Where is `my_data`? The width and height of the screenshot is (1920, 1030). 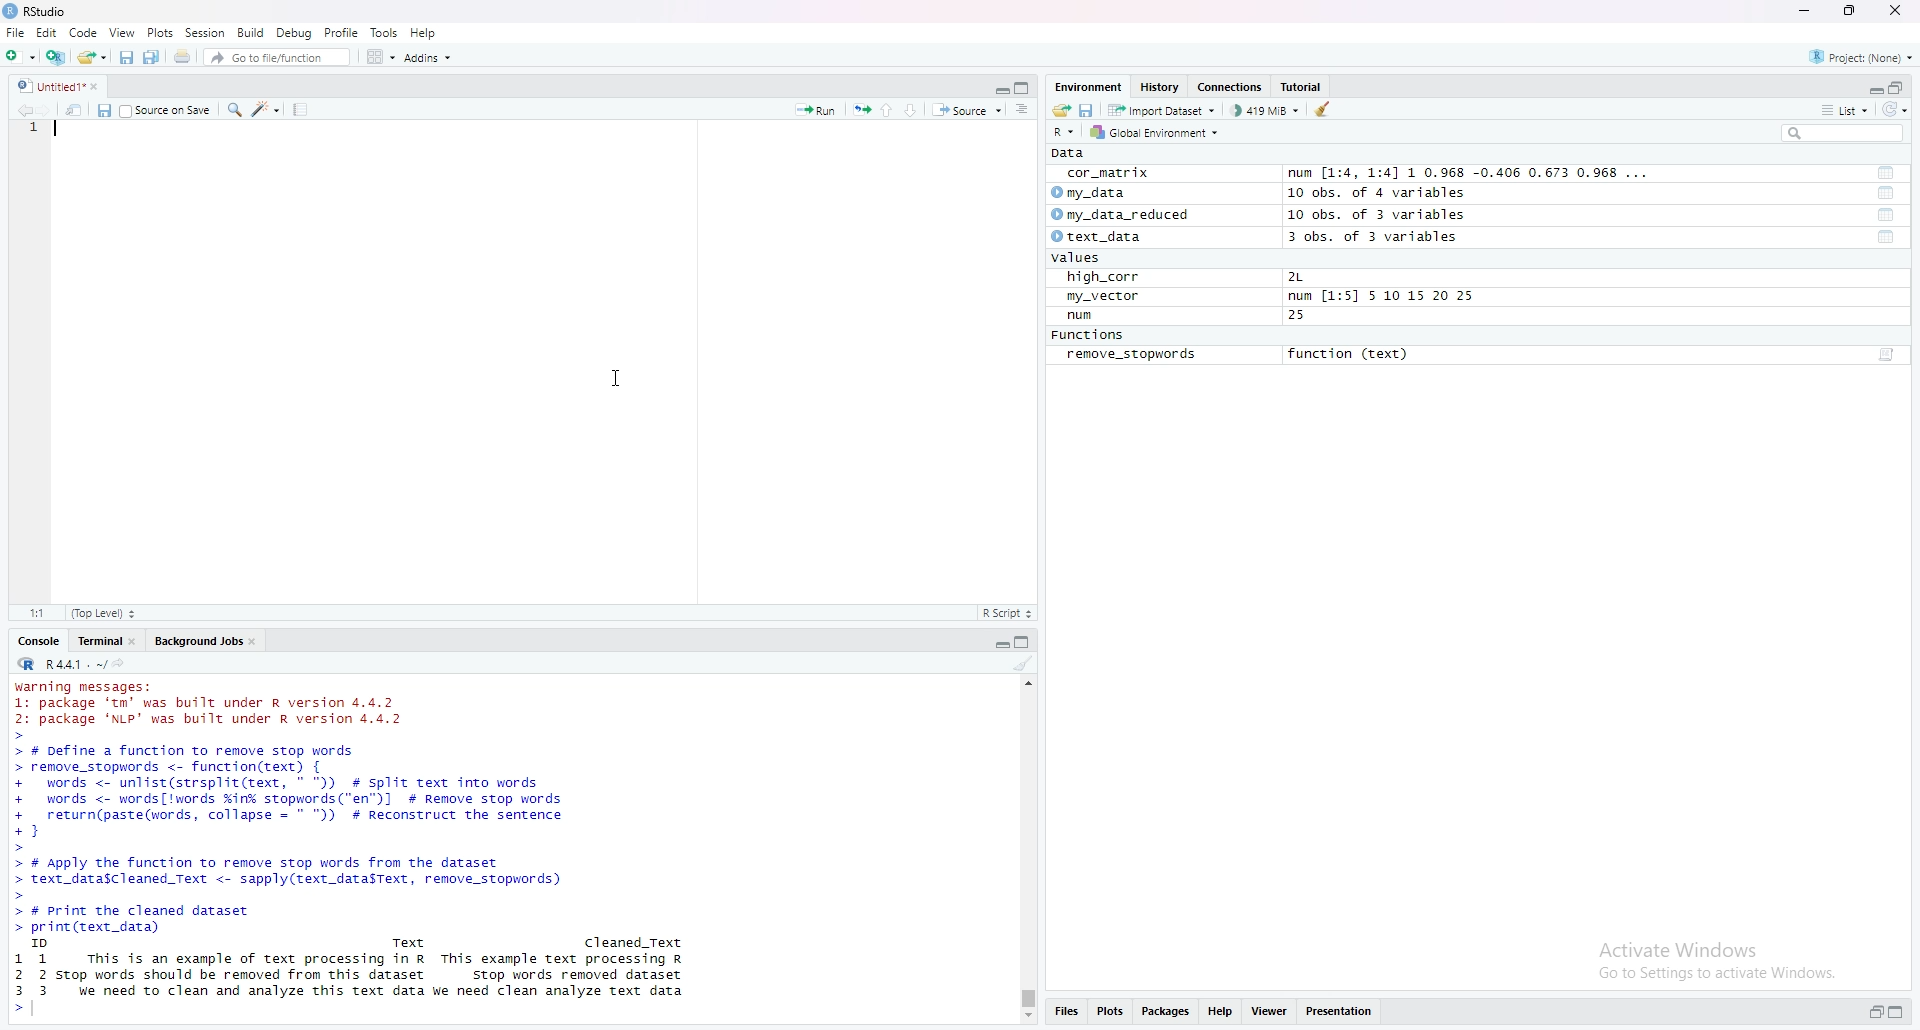 my_data is located at coordinates (1090, 193).